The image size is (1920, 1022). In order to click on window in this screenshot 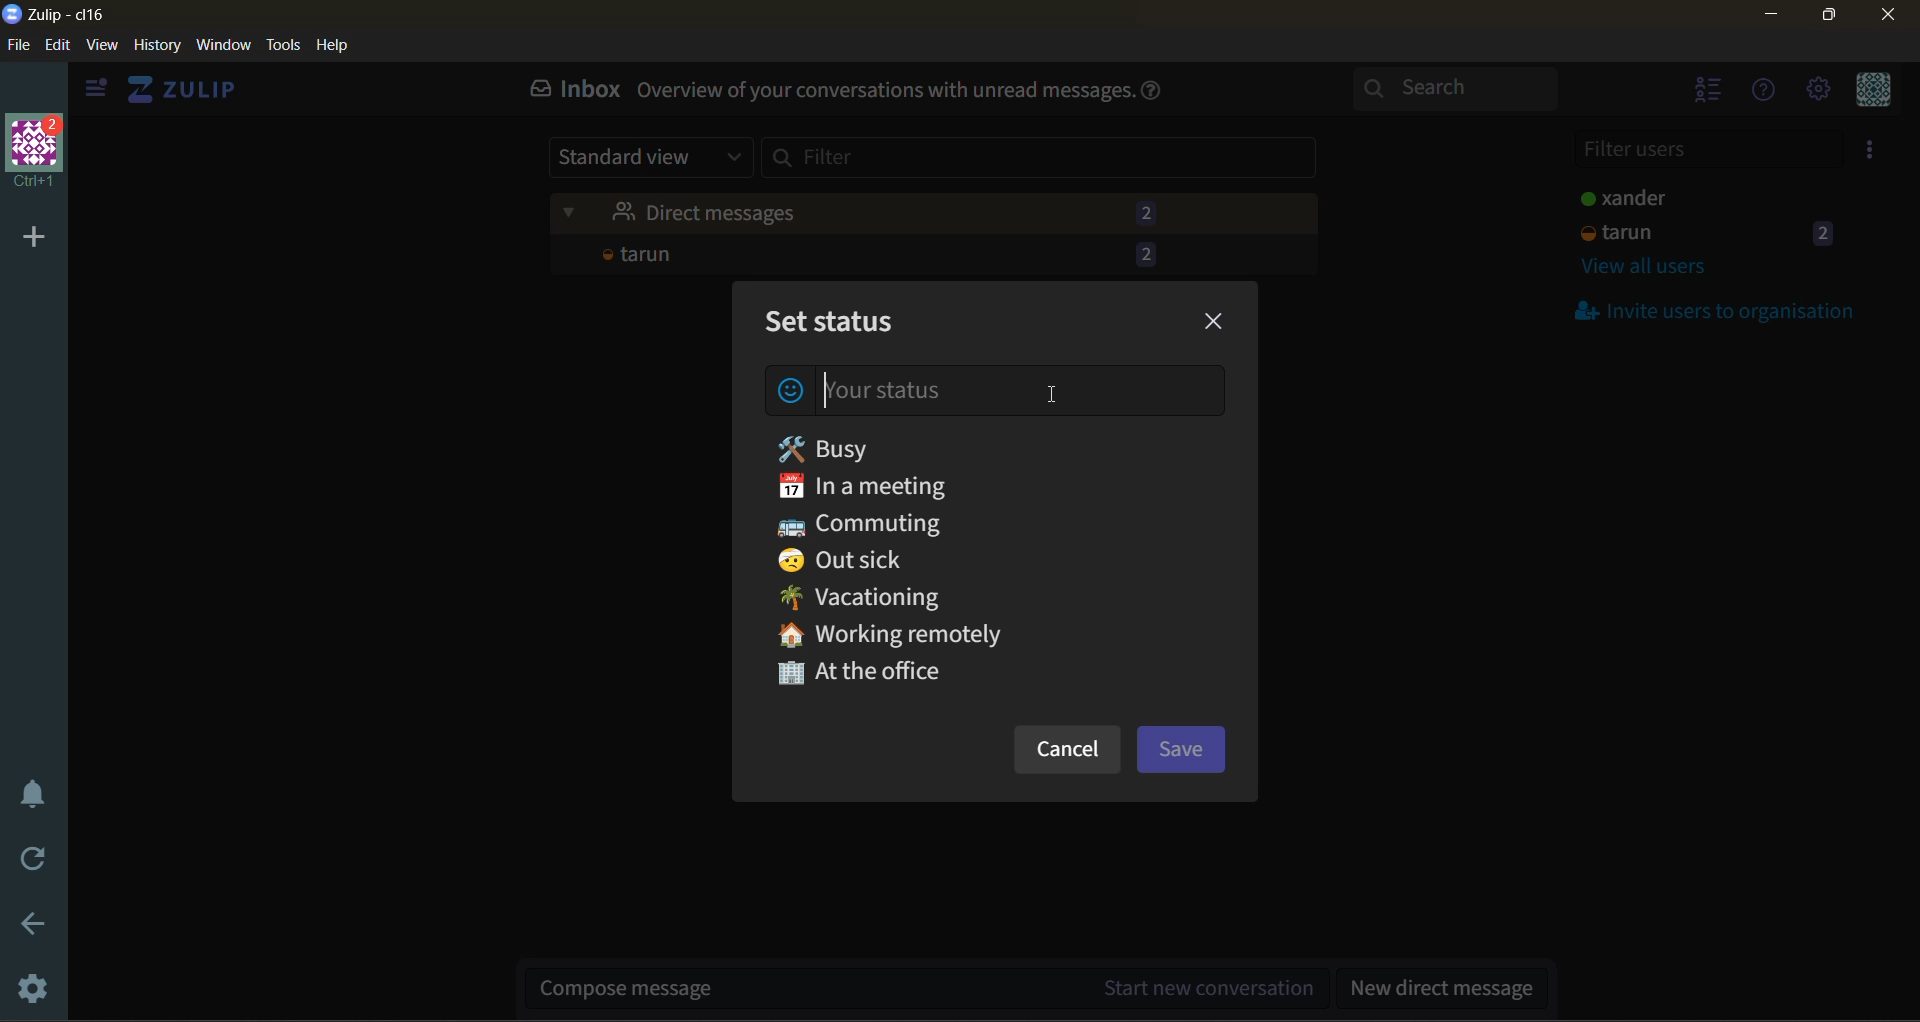, I will do `click(226, 47)`.